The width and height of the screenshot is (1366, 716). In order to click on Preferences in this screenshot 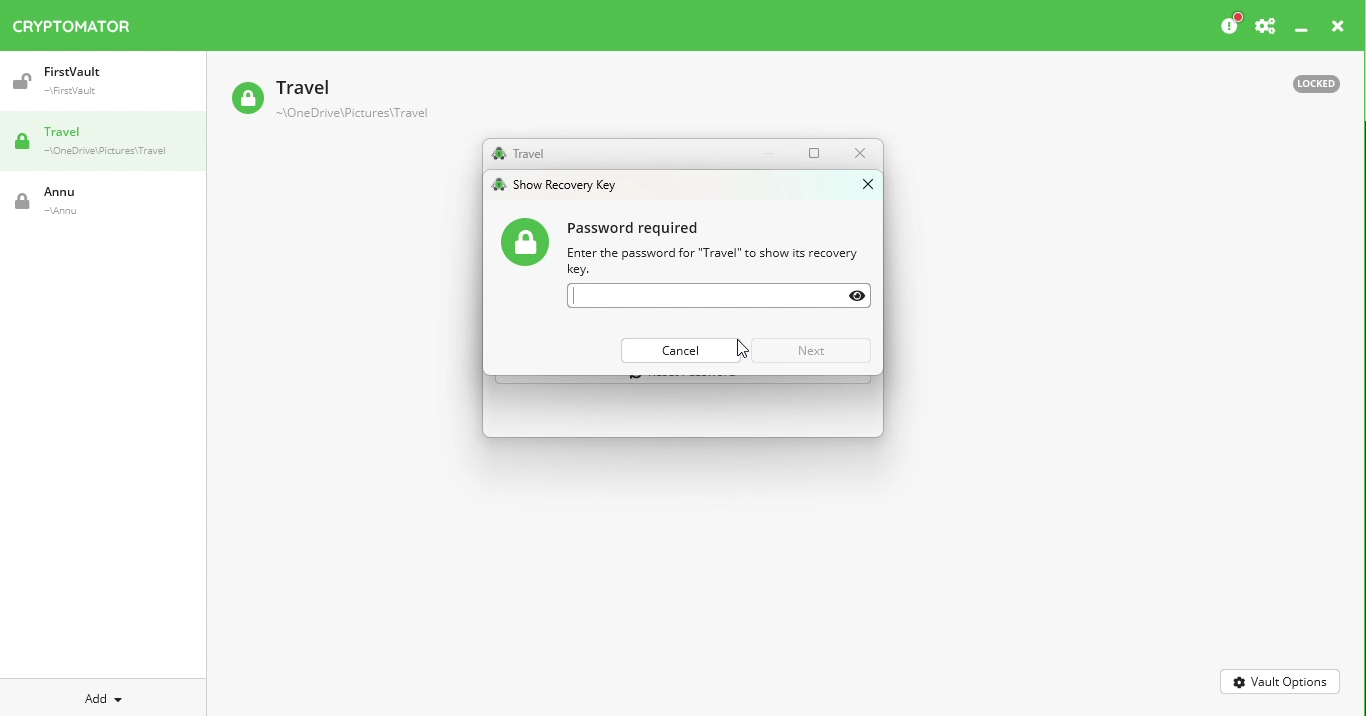, I will do `click(1265, 27)`.